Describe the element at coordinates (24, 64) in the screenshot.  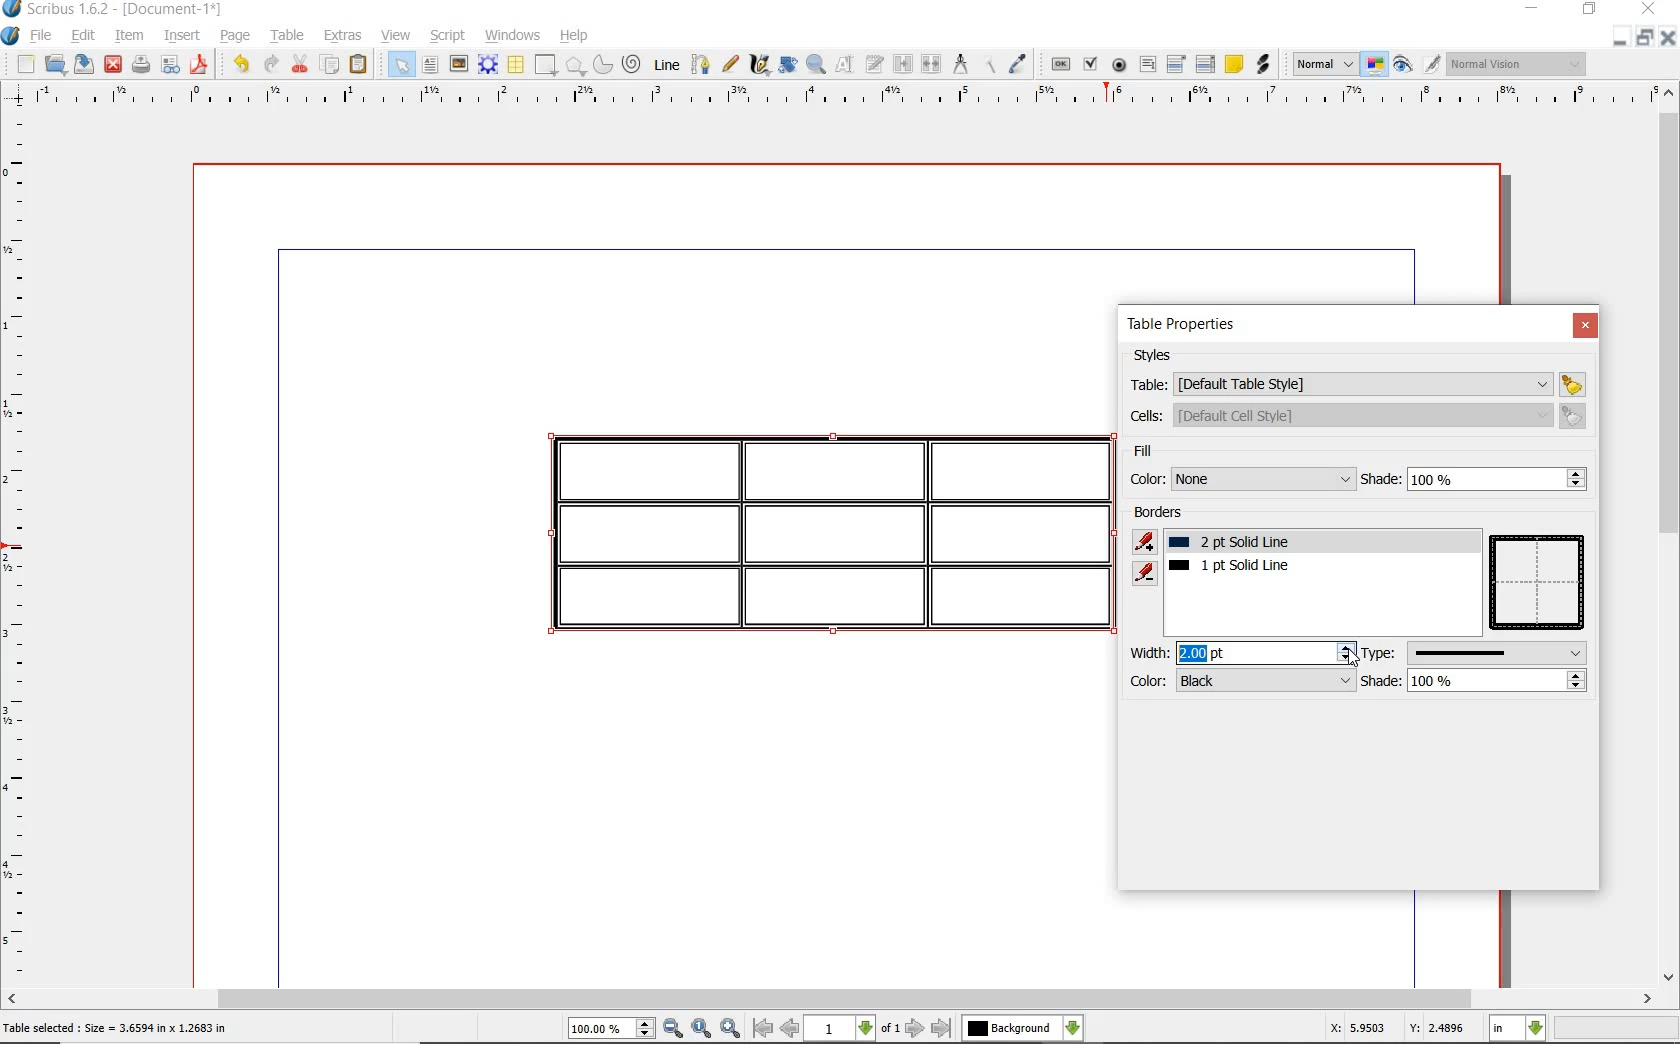
I see `new` at that location.